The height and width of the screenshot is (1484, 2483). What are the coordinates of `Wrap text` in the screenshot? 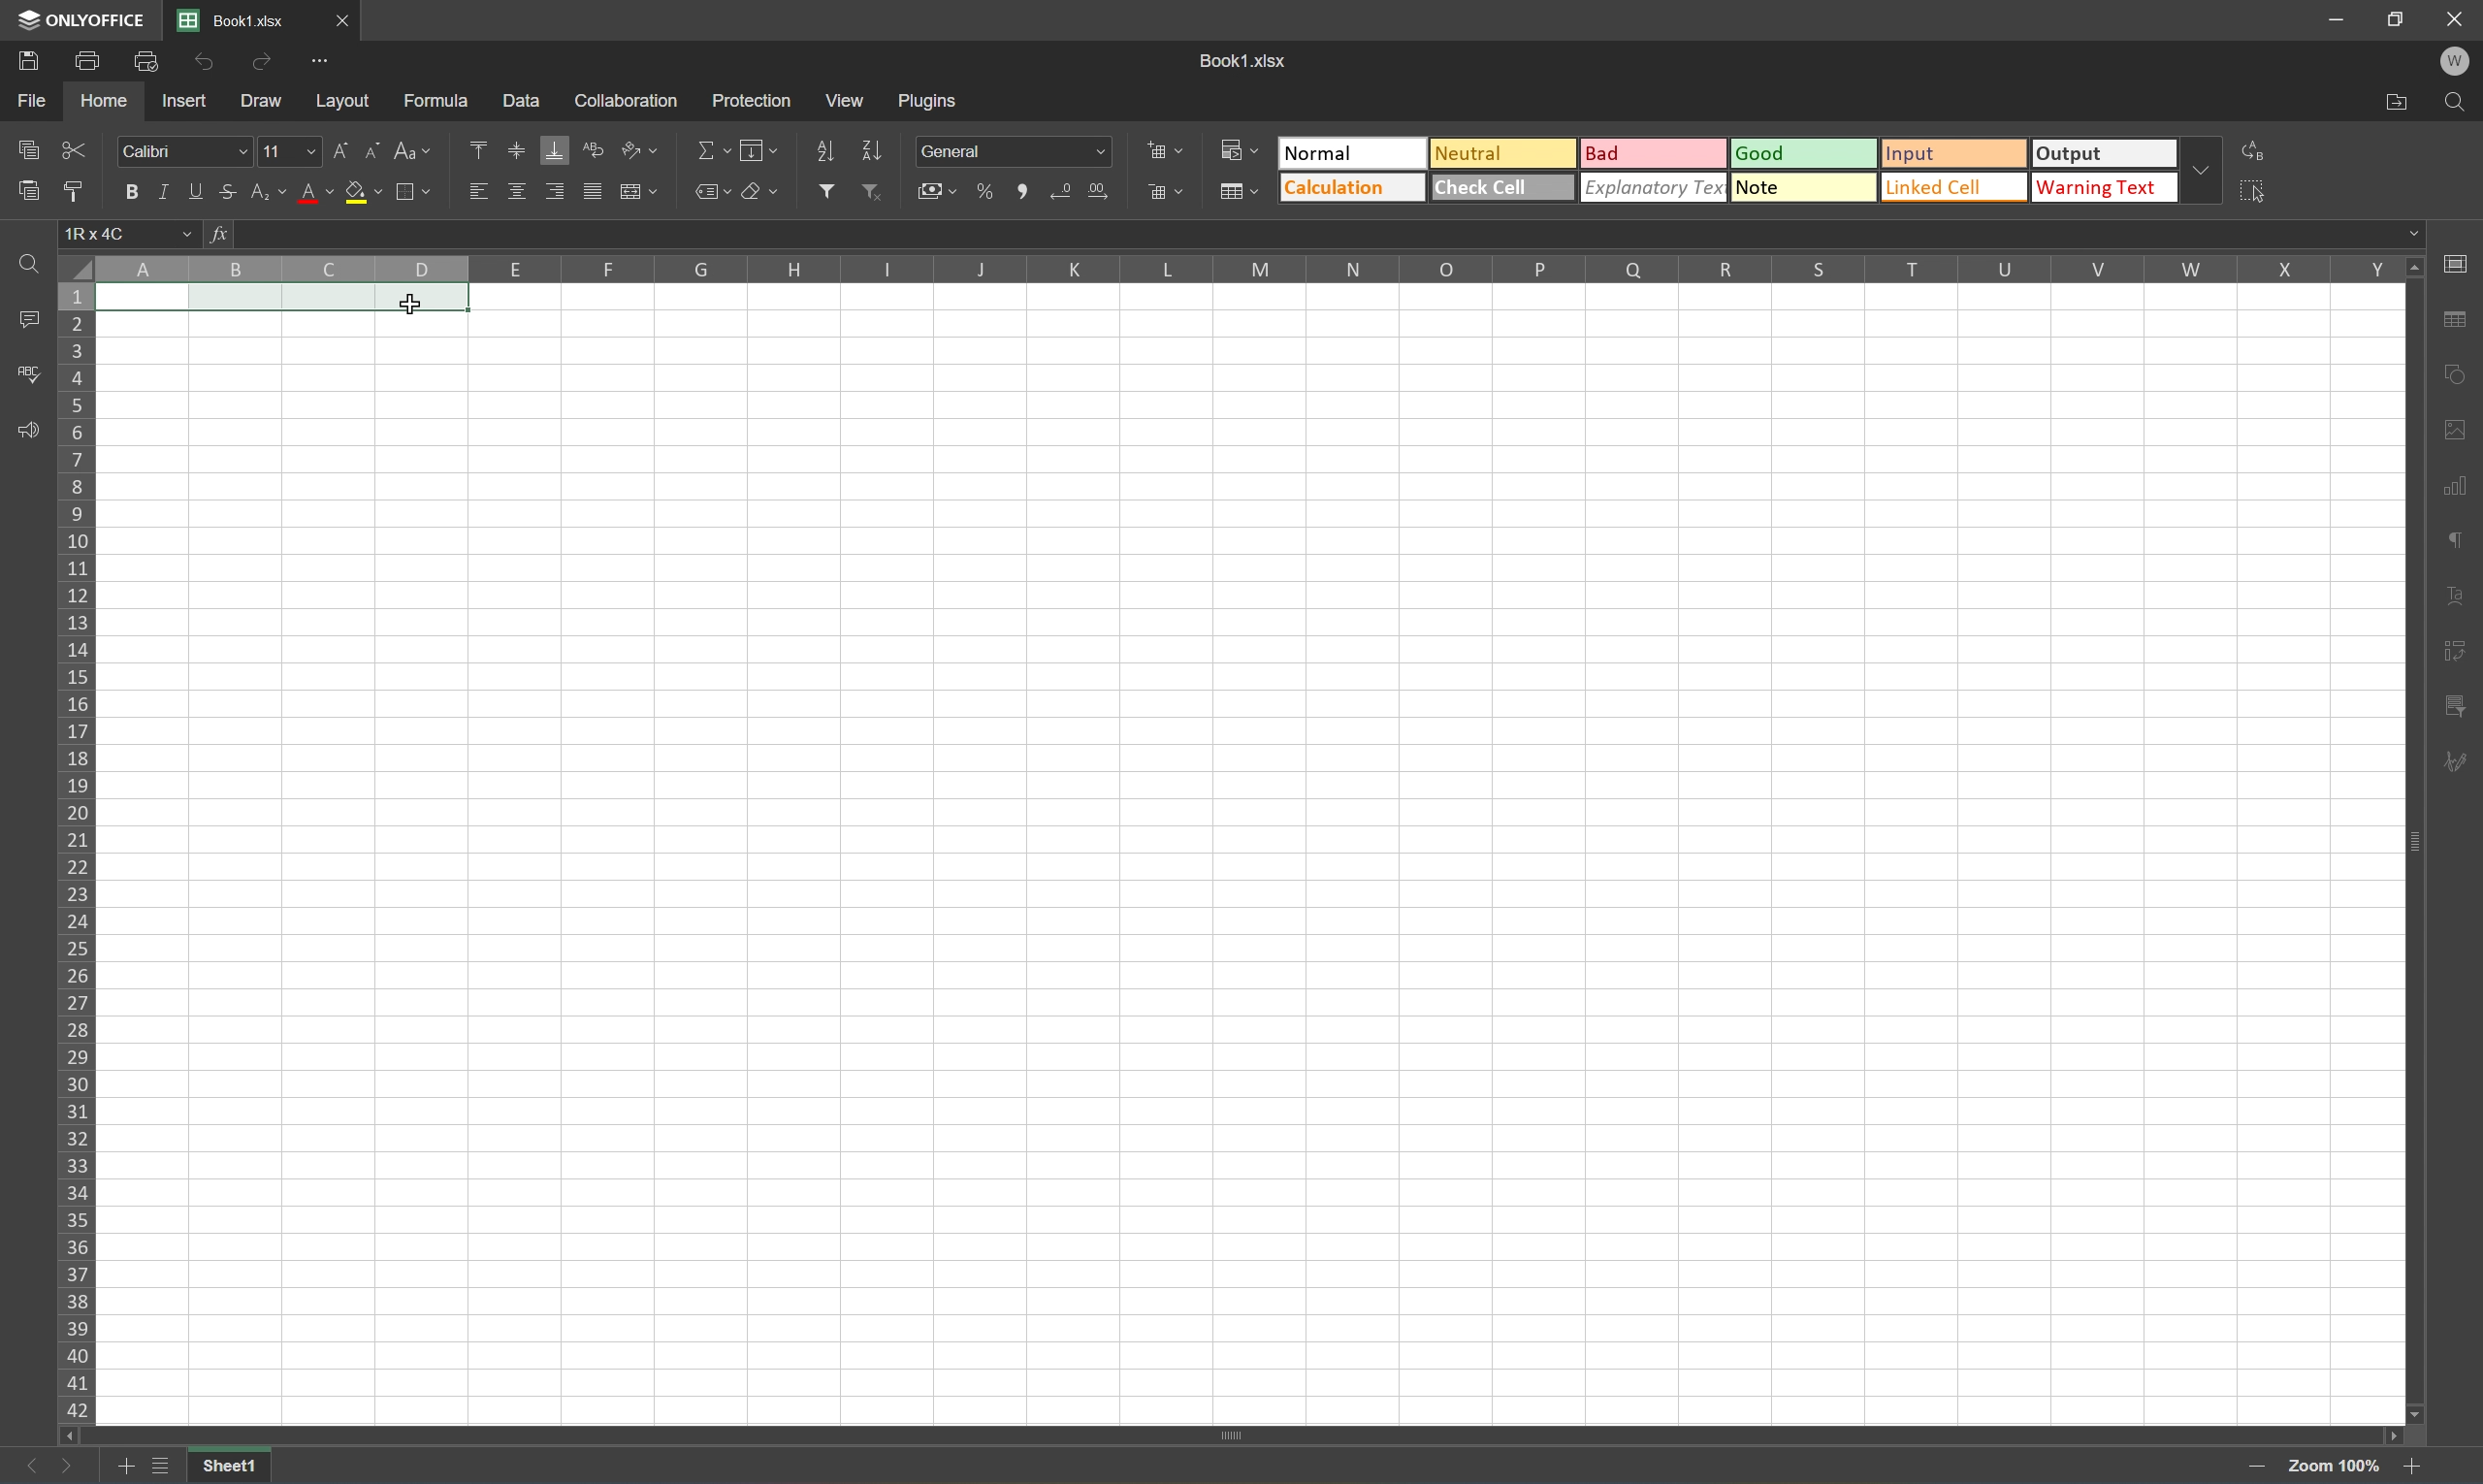 It's located at (592, 151).